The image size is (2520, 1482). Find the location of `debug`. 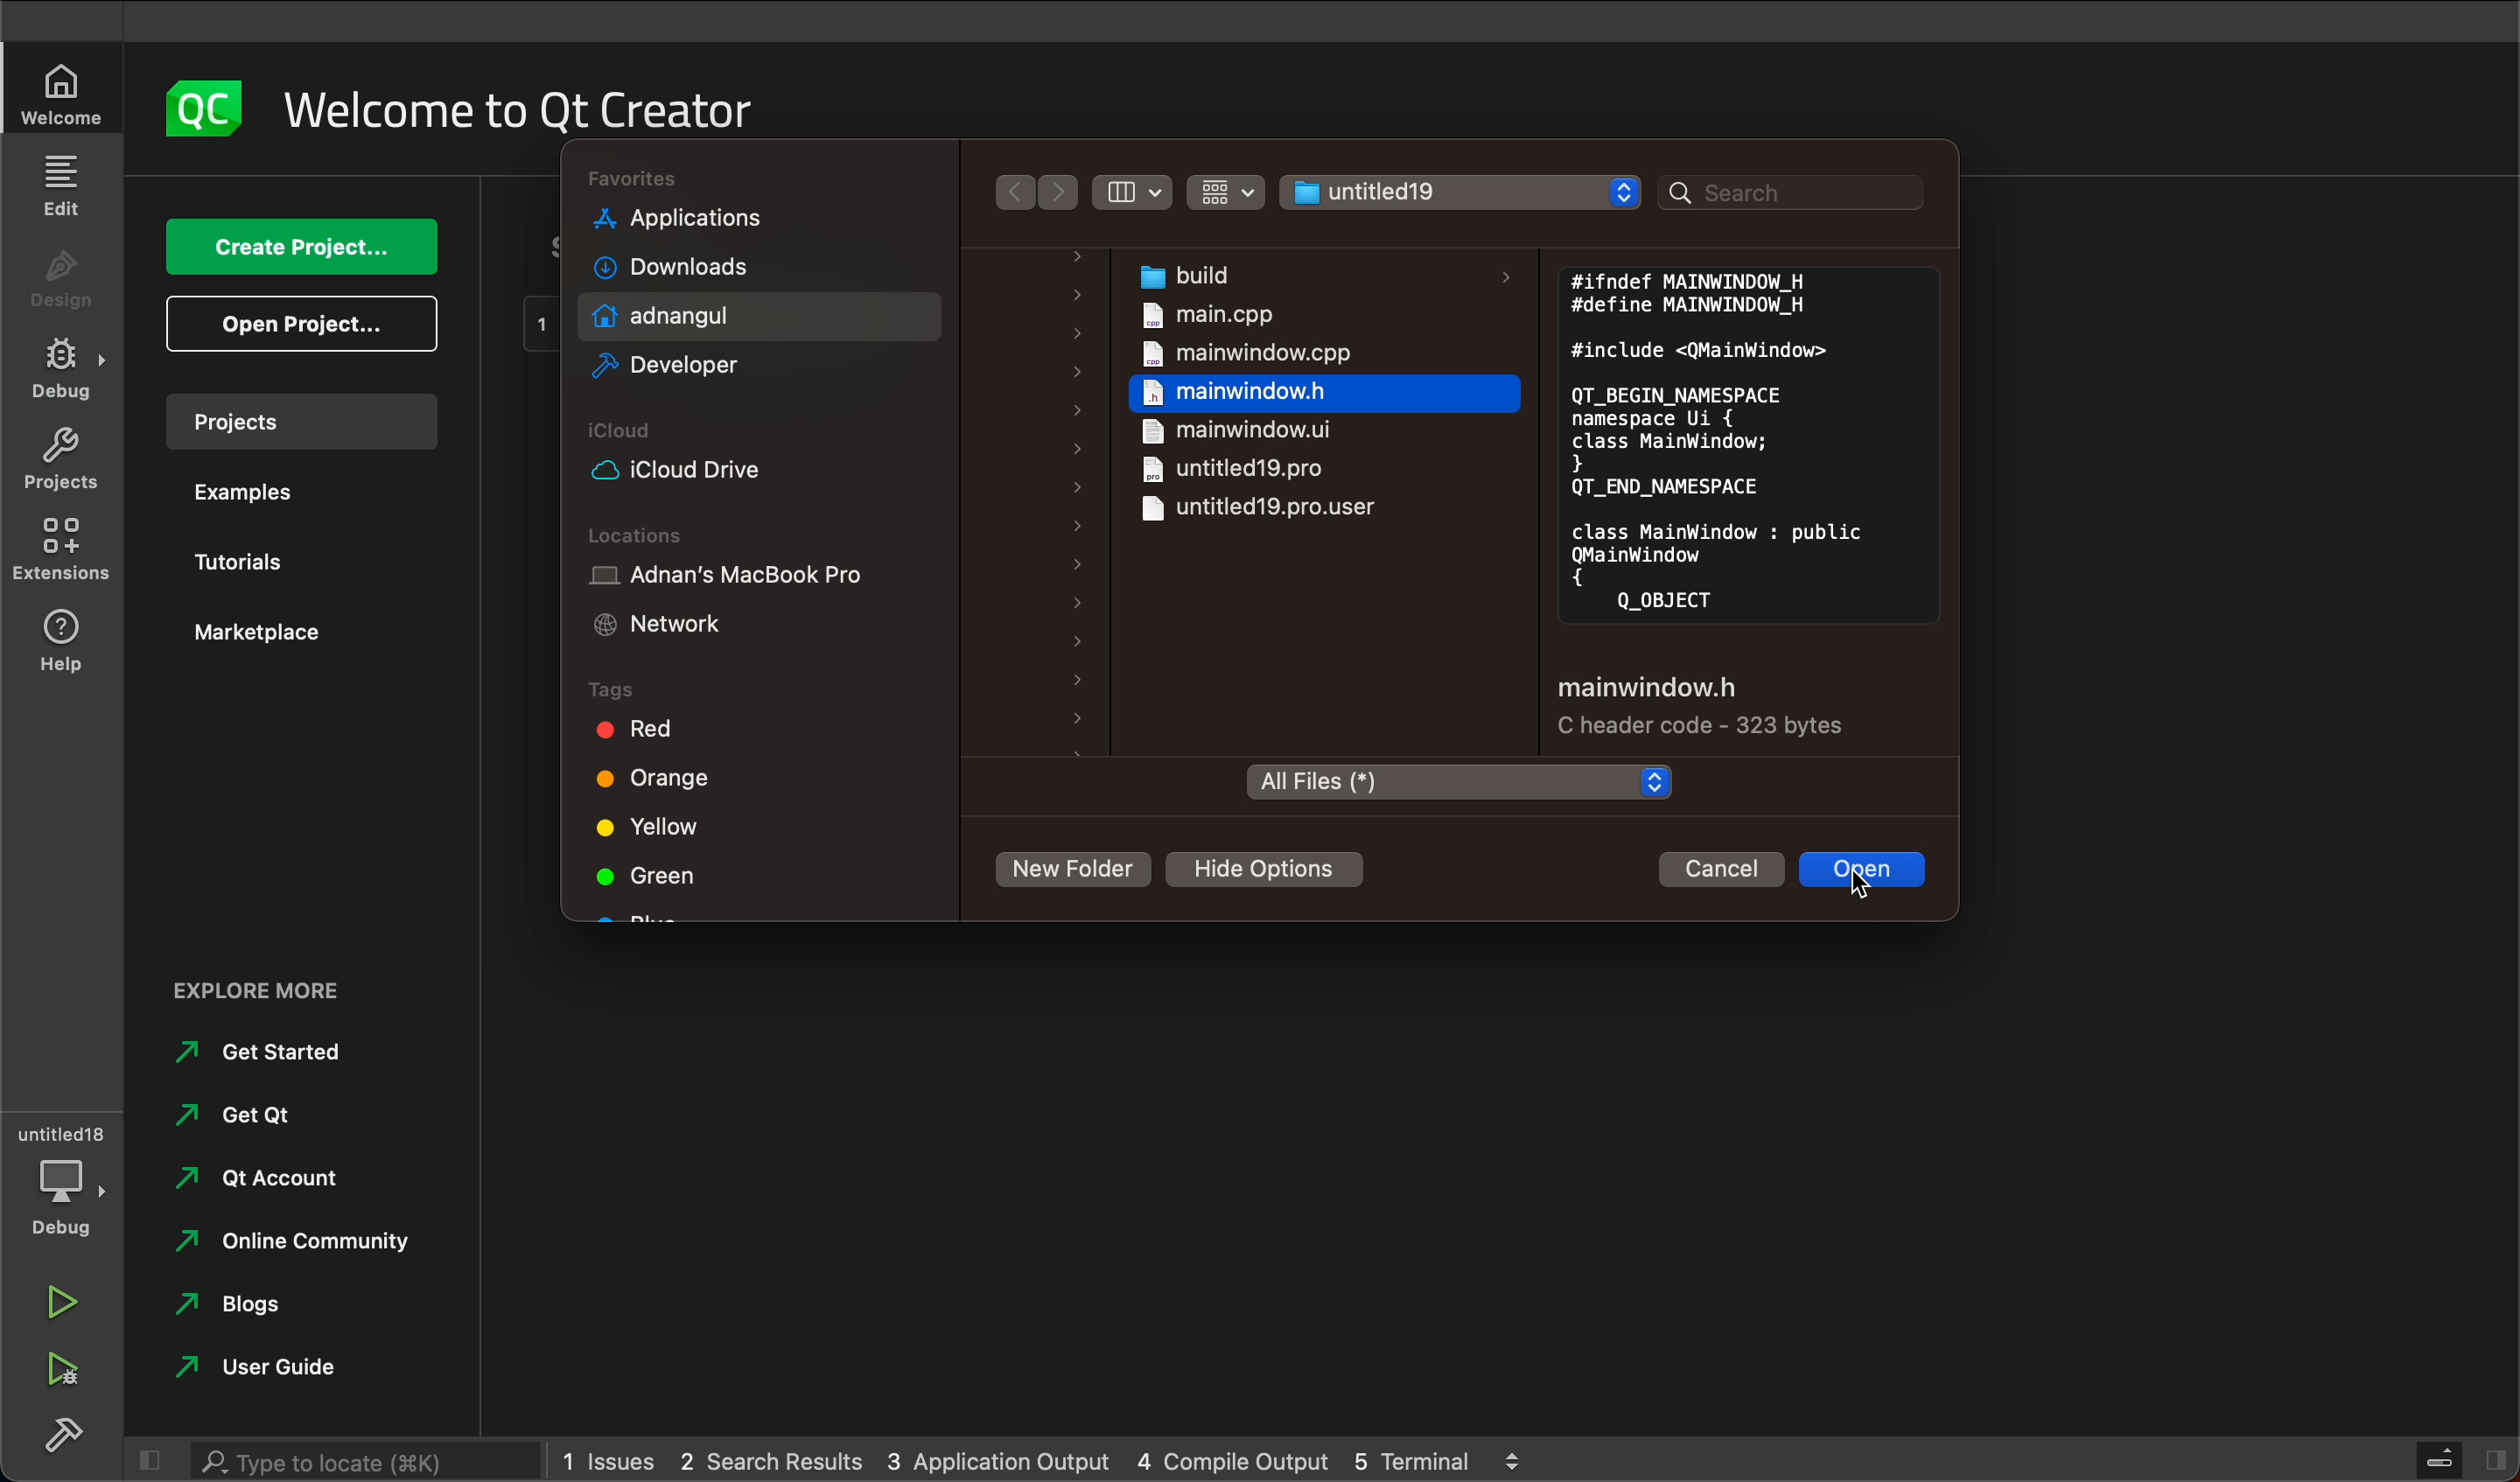

debug is located at coordinates (68, 369).